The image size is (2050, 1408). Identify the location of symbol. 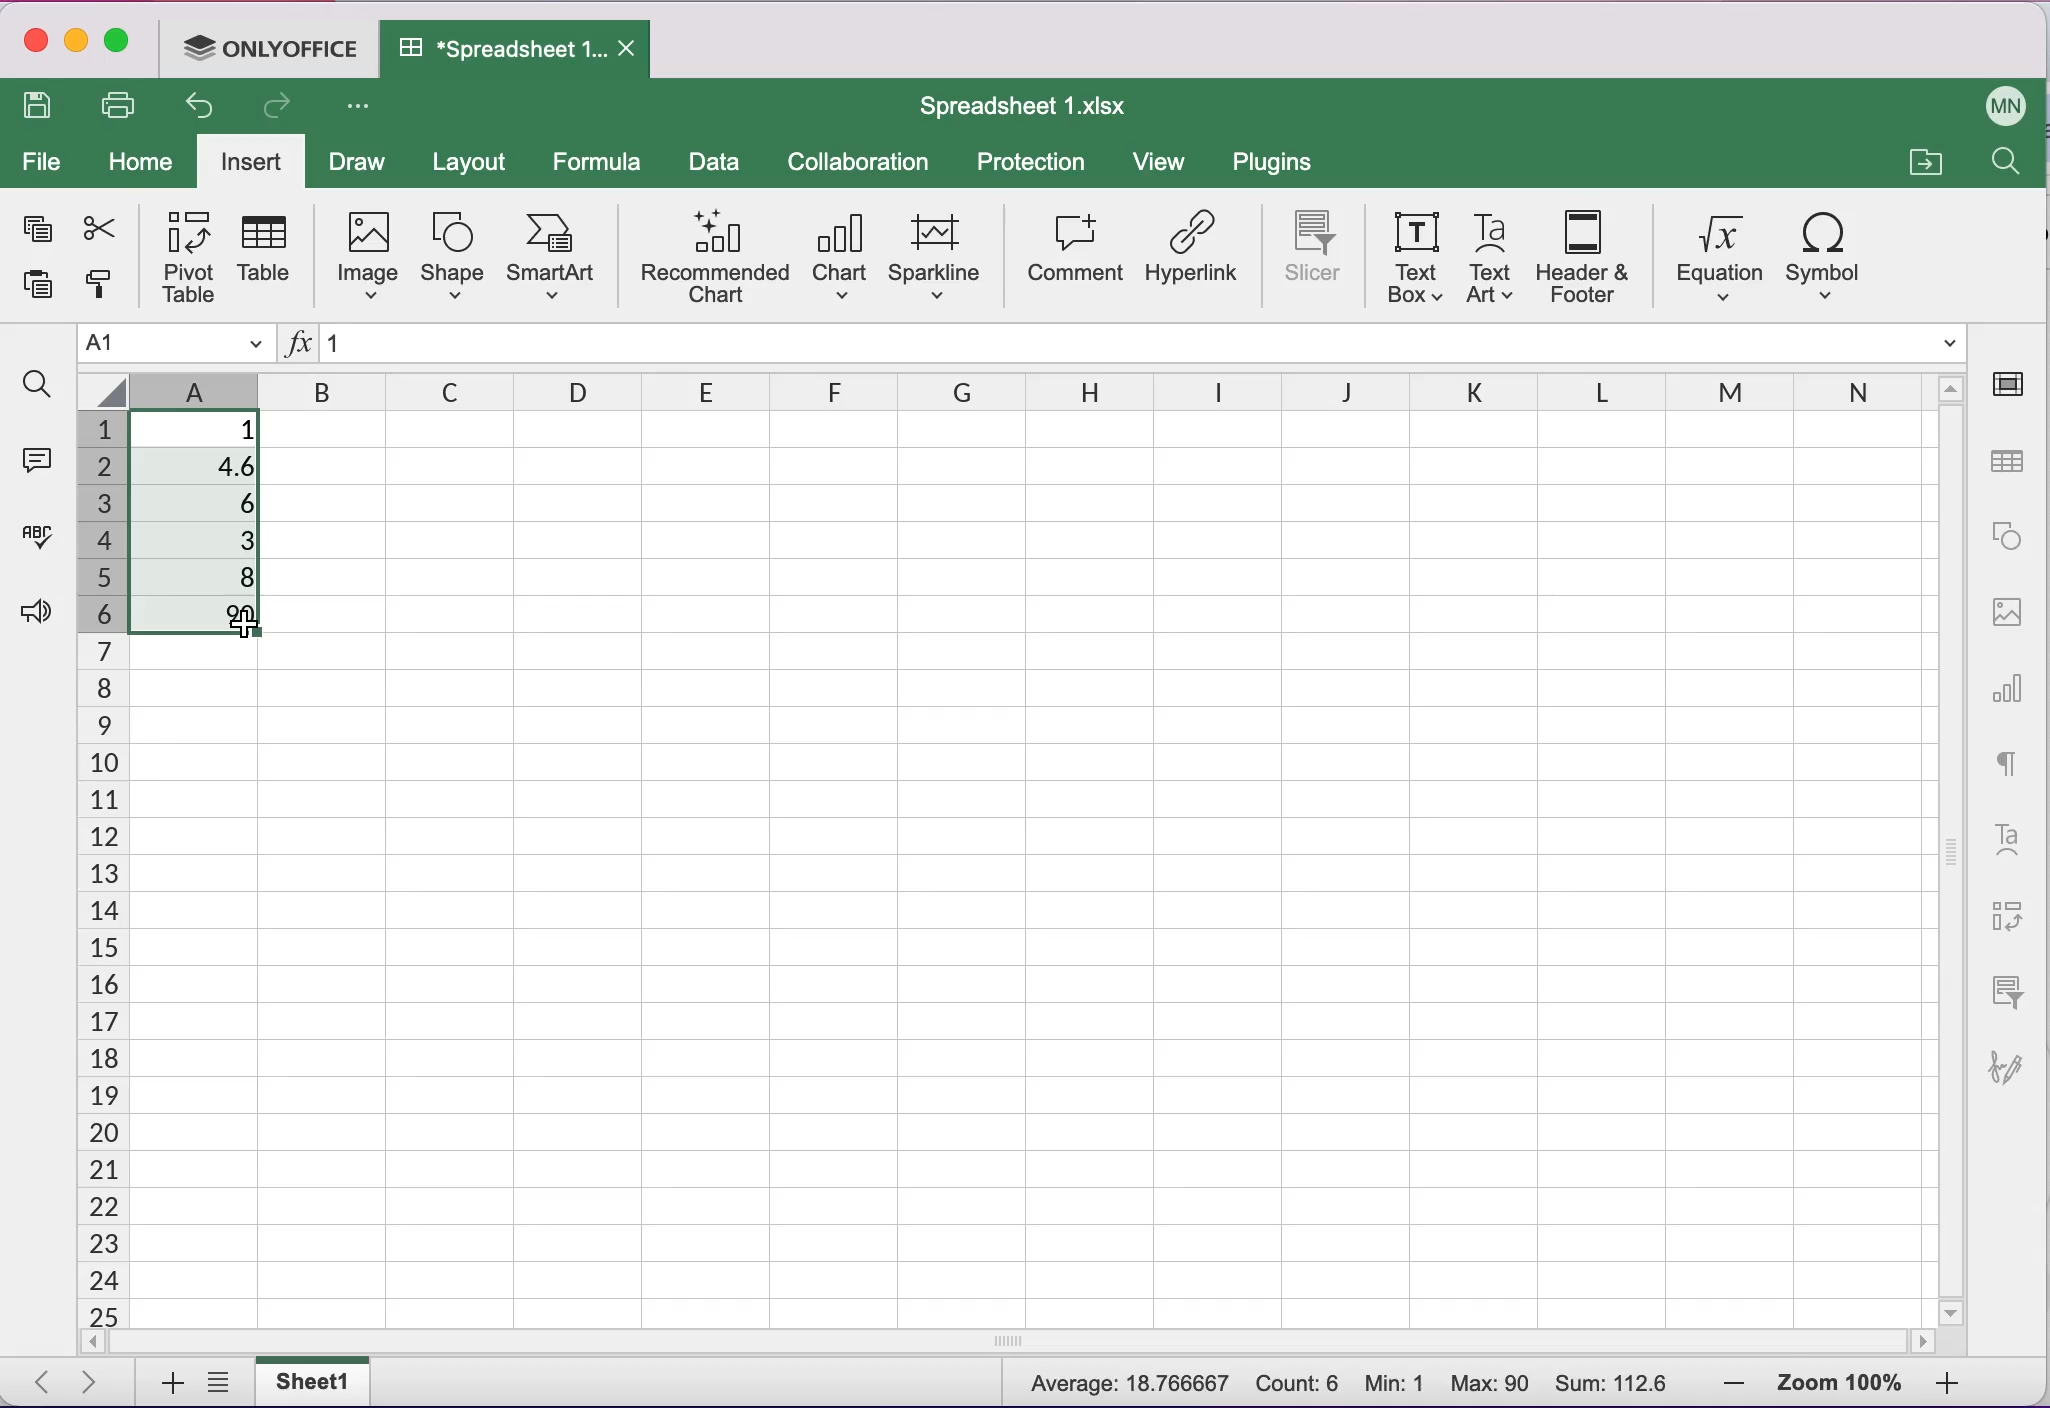
(1830, 255).